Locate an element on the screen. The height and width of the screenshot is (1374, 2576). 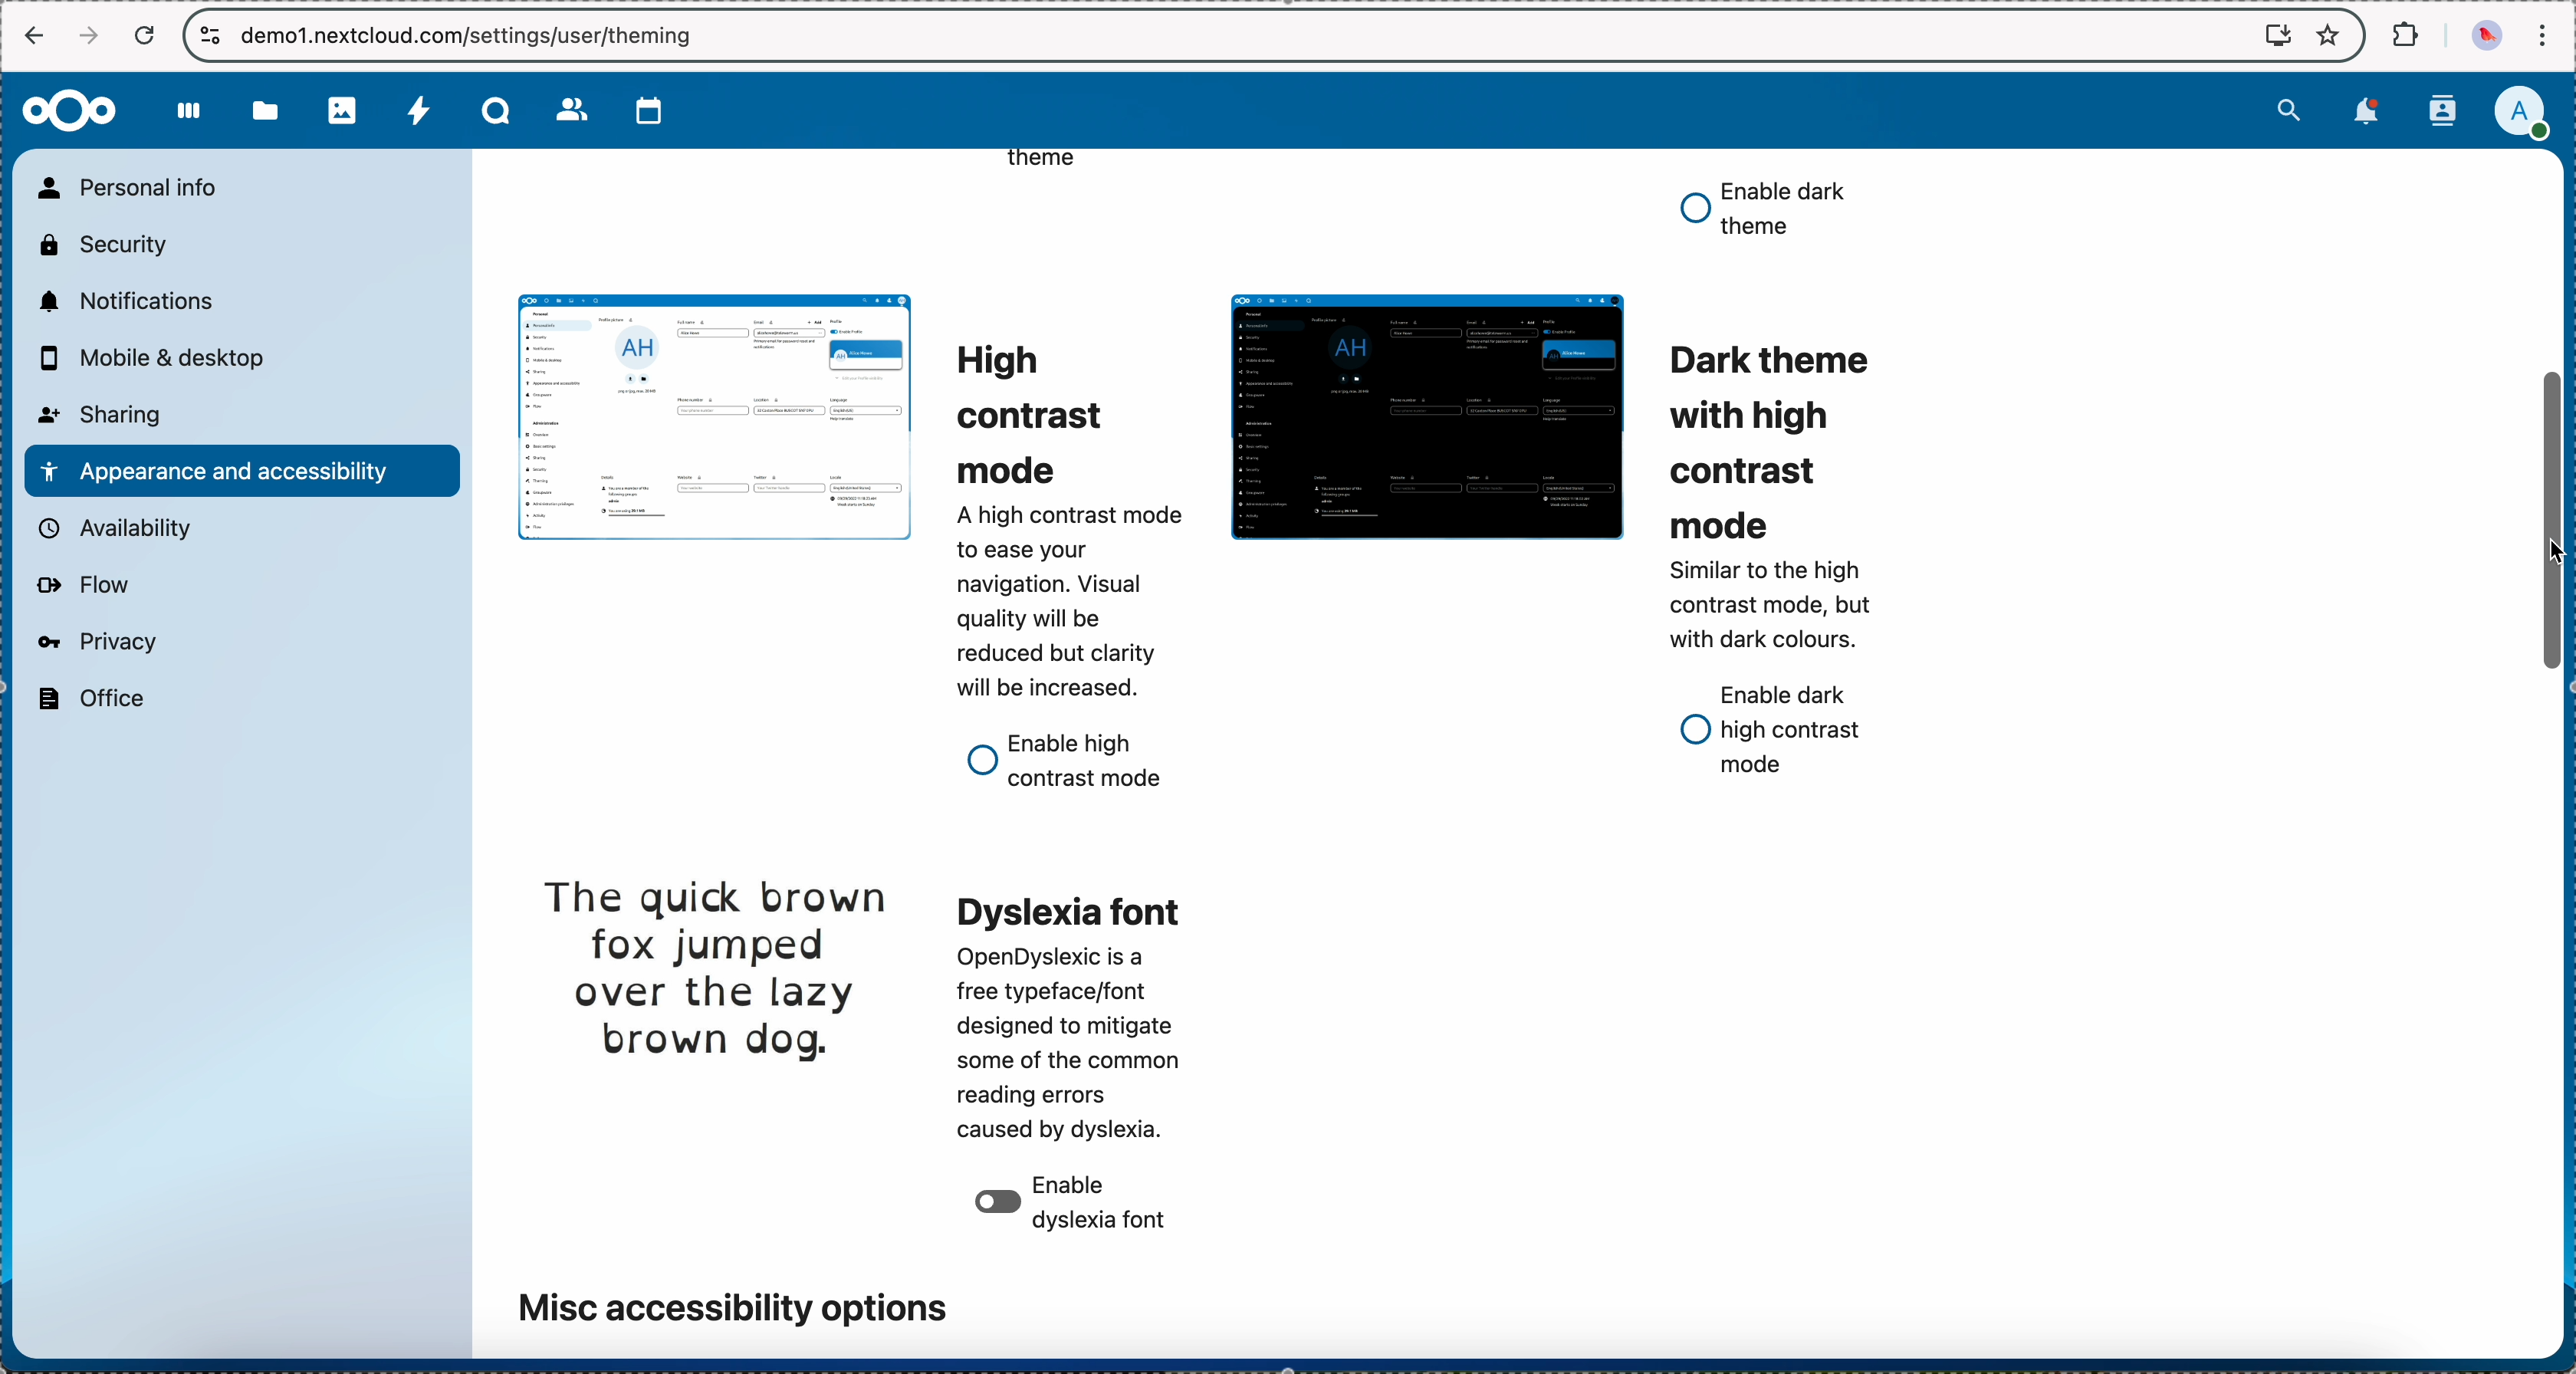
profile picture is located at coordinates (2482, 36).